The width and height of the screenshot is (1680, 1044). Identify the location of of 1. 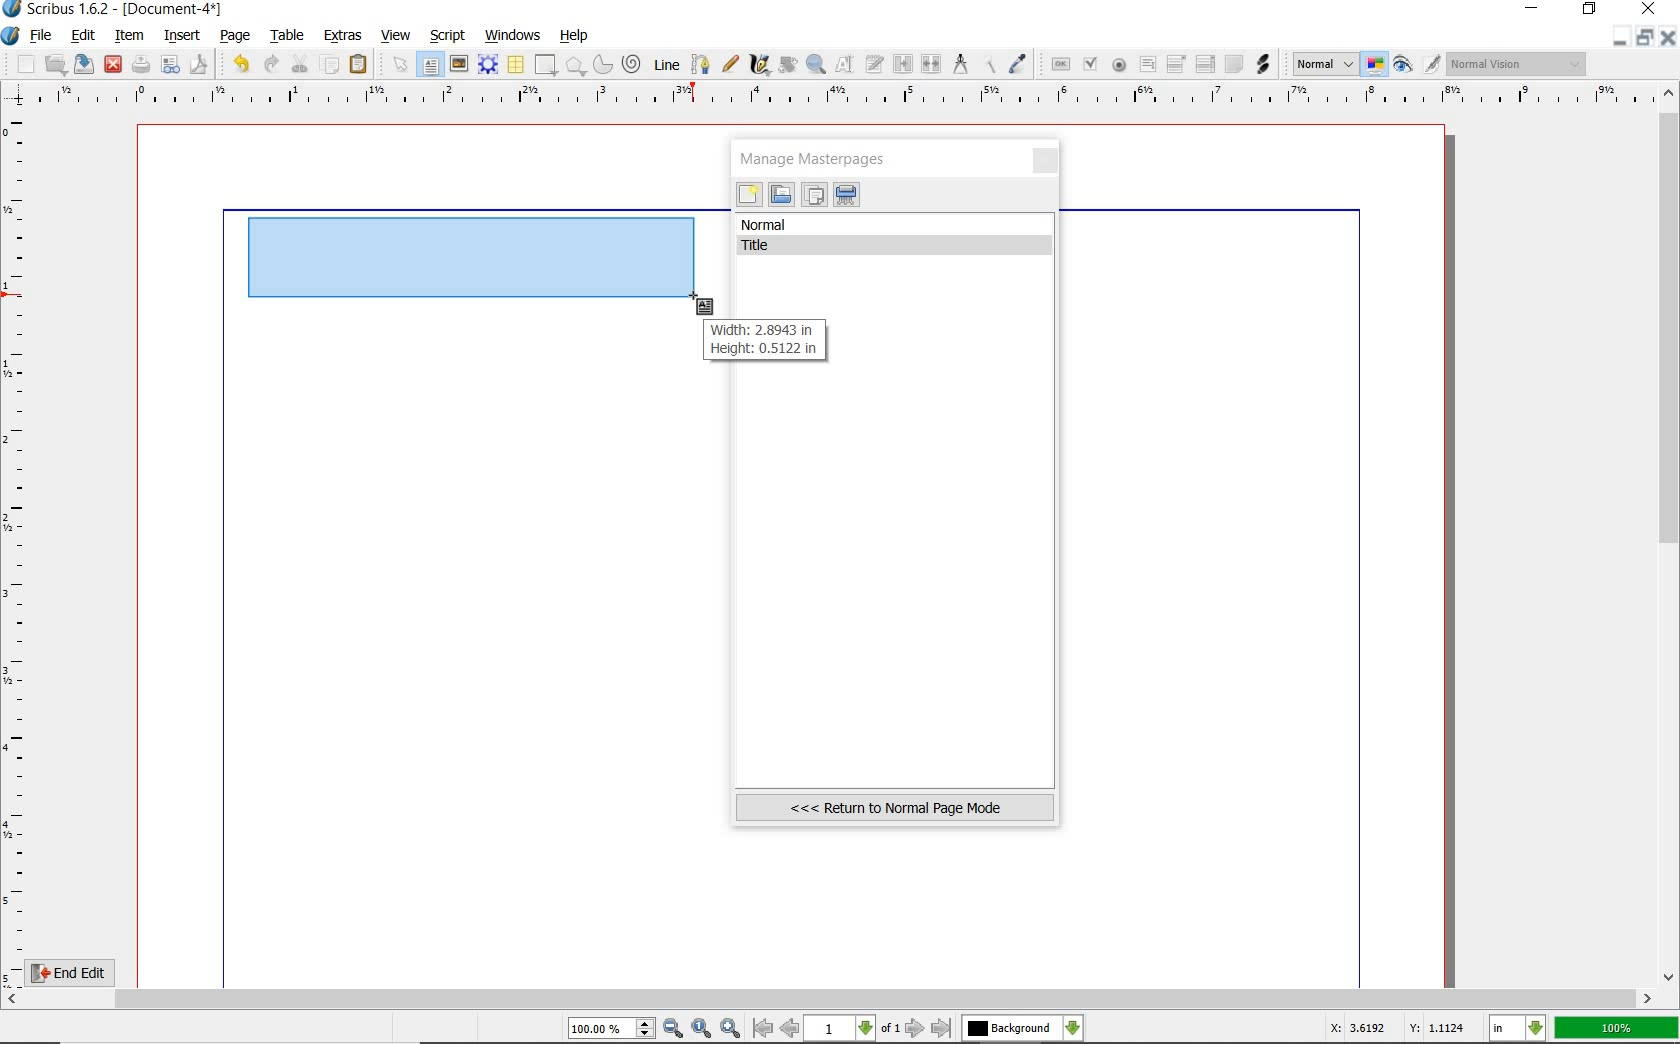
(890, 1029).